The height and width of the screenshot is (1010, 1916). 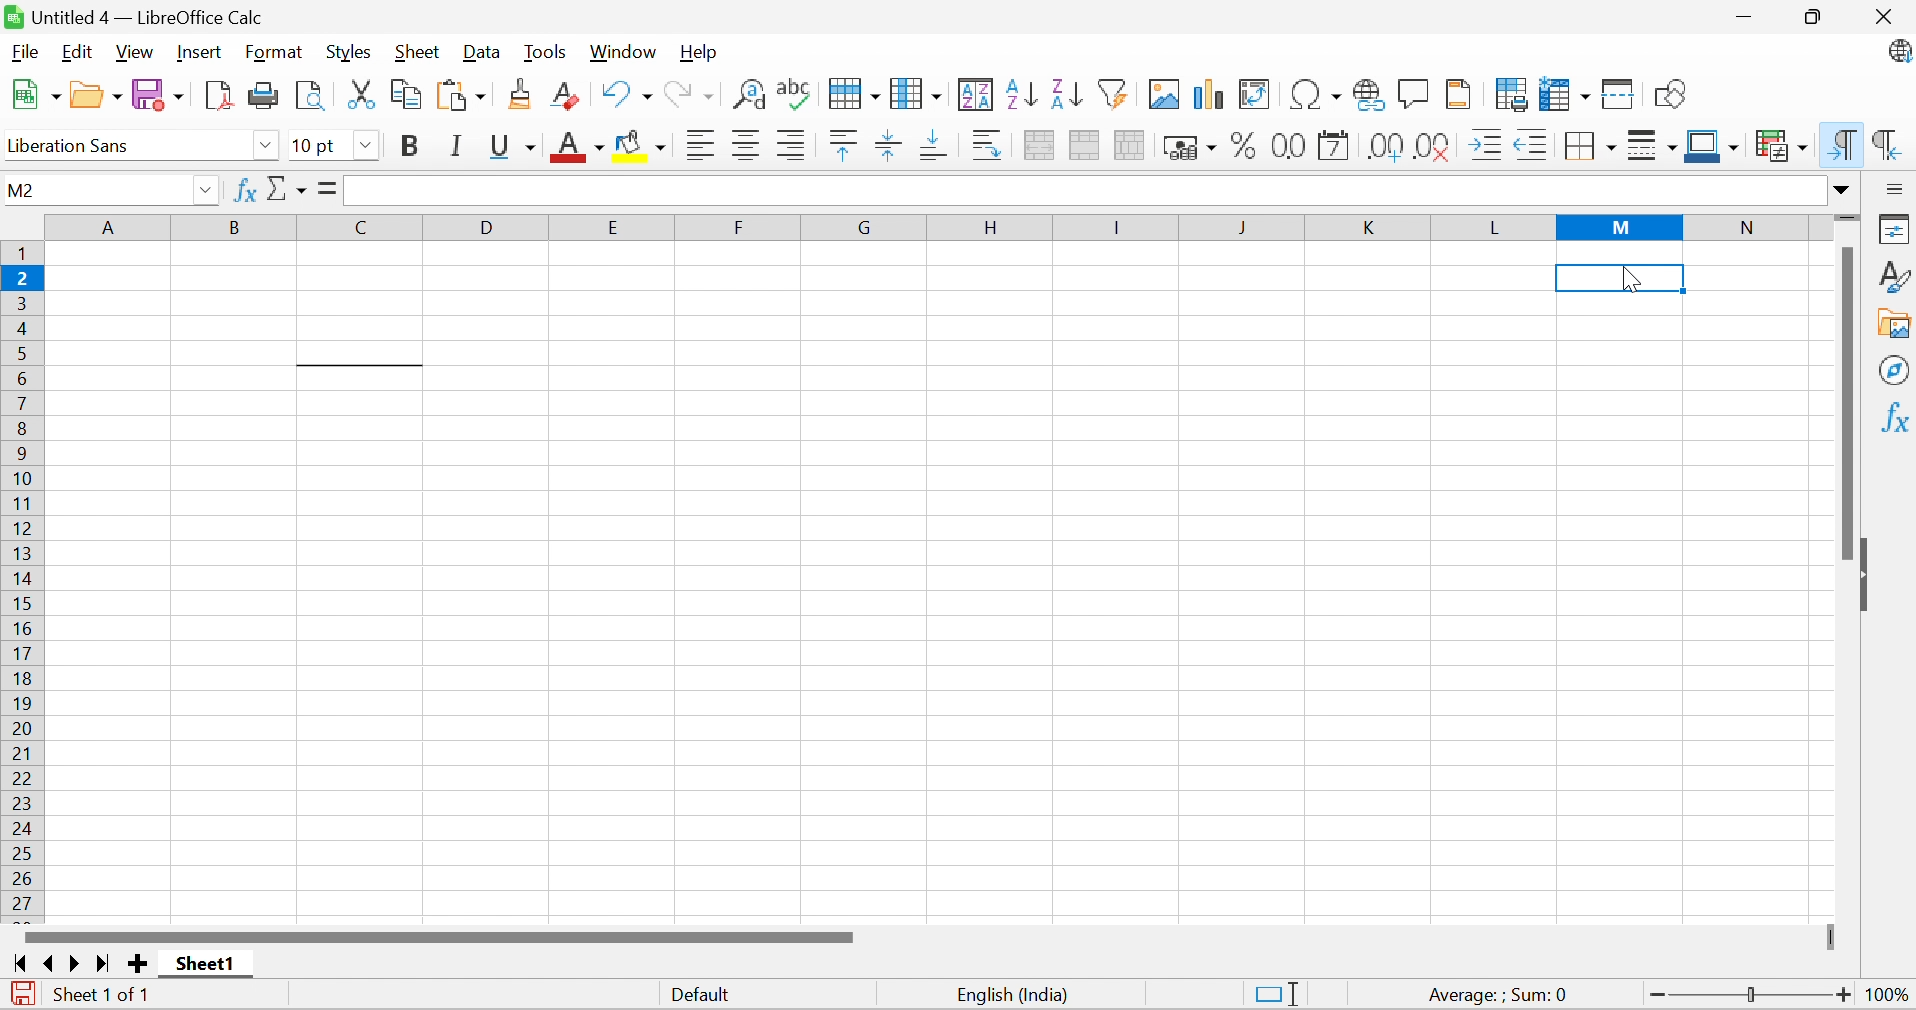 I want to click on selected cell, so click(x=1621, y=279).